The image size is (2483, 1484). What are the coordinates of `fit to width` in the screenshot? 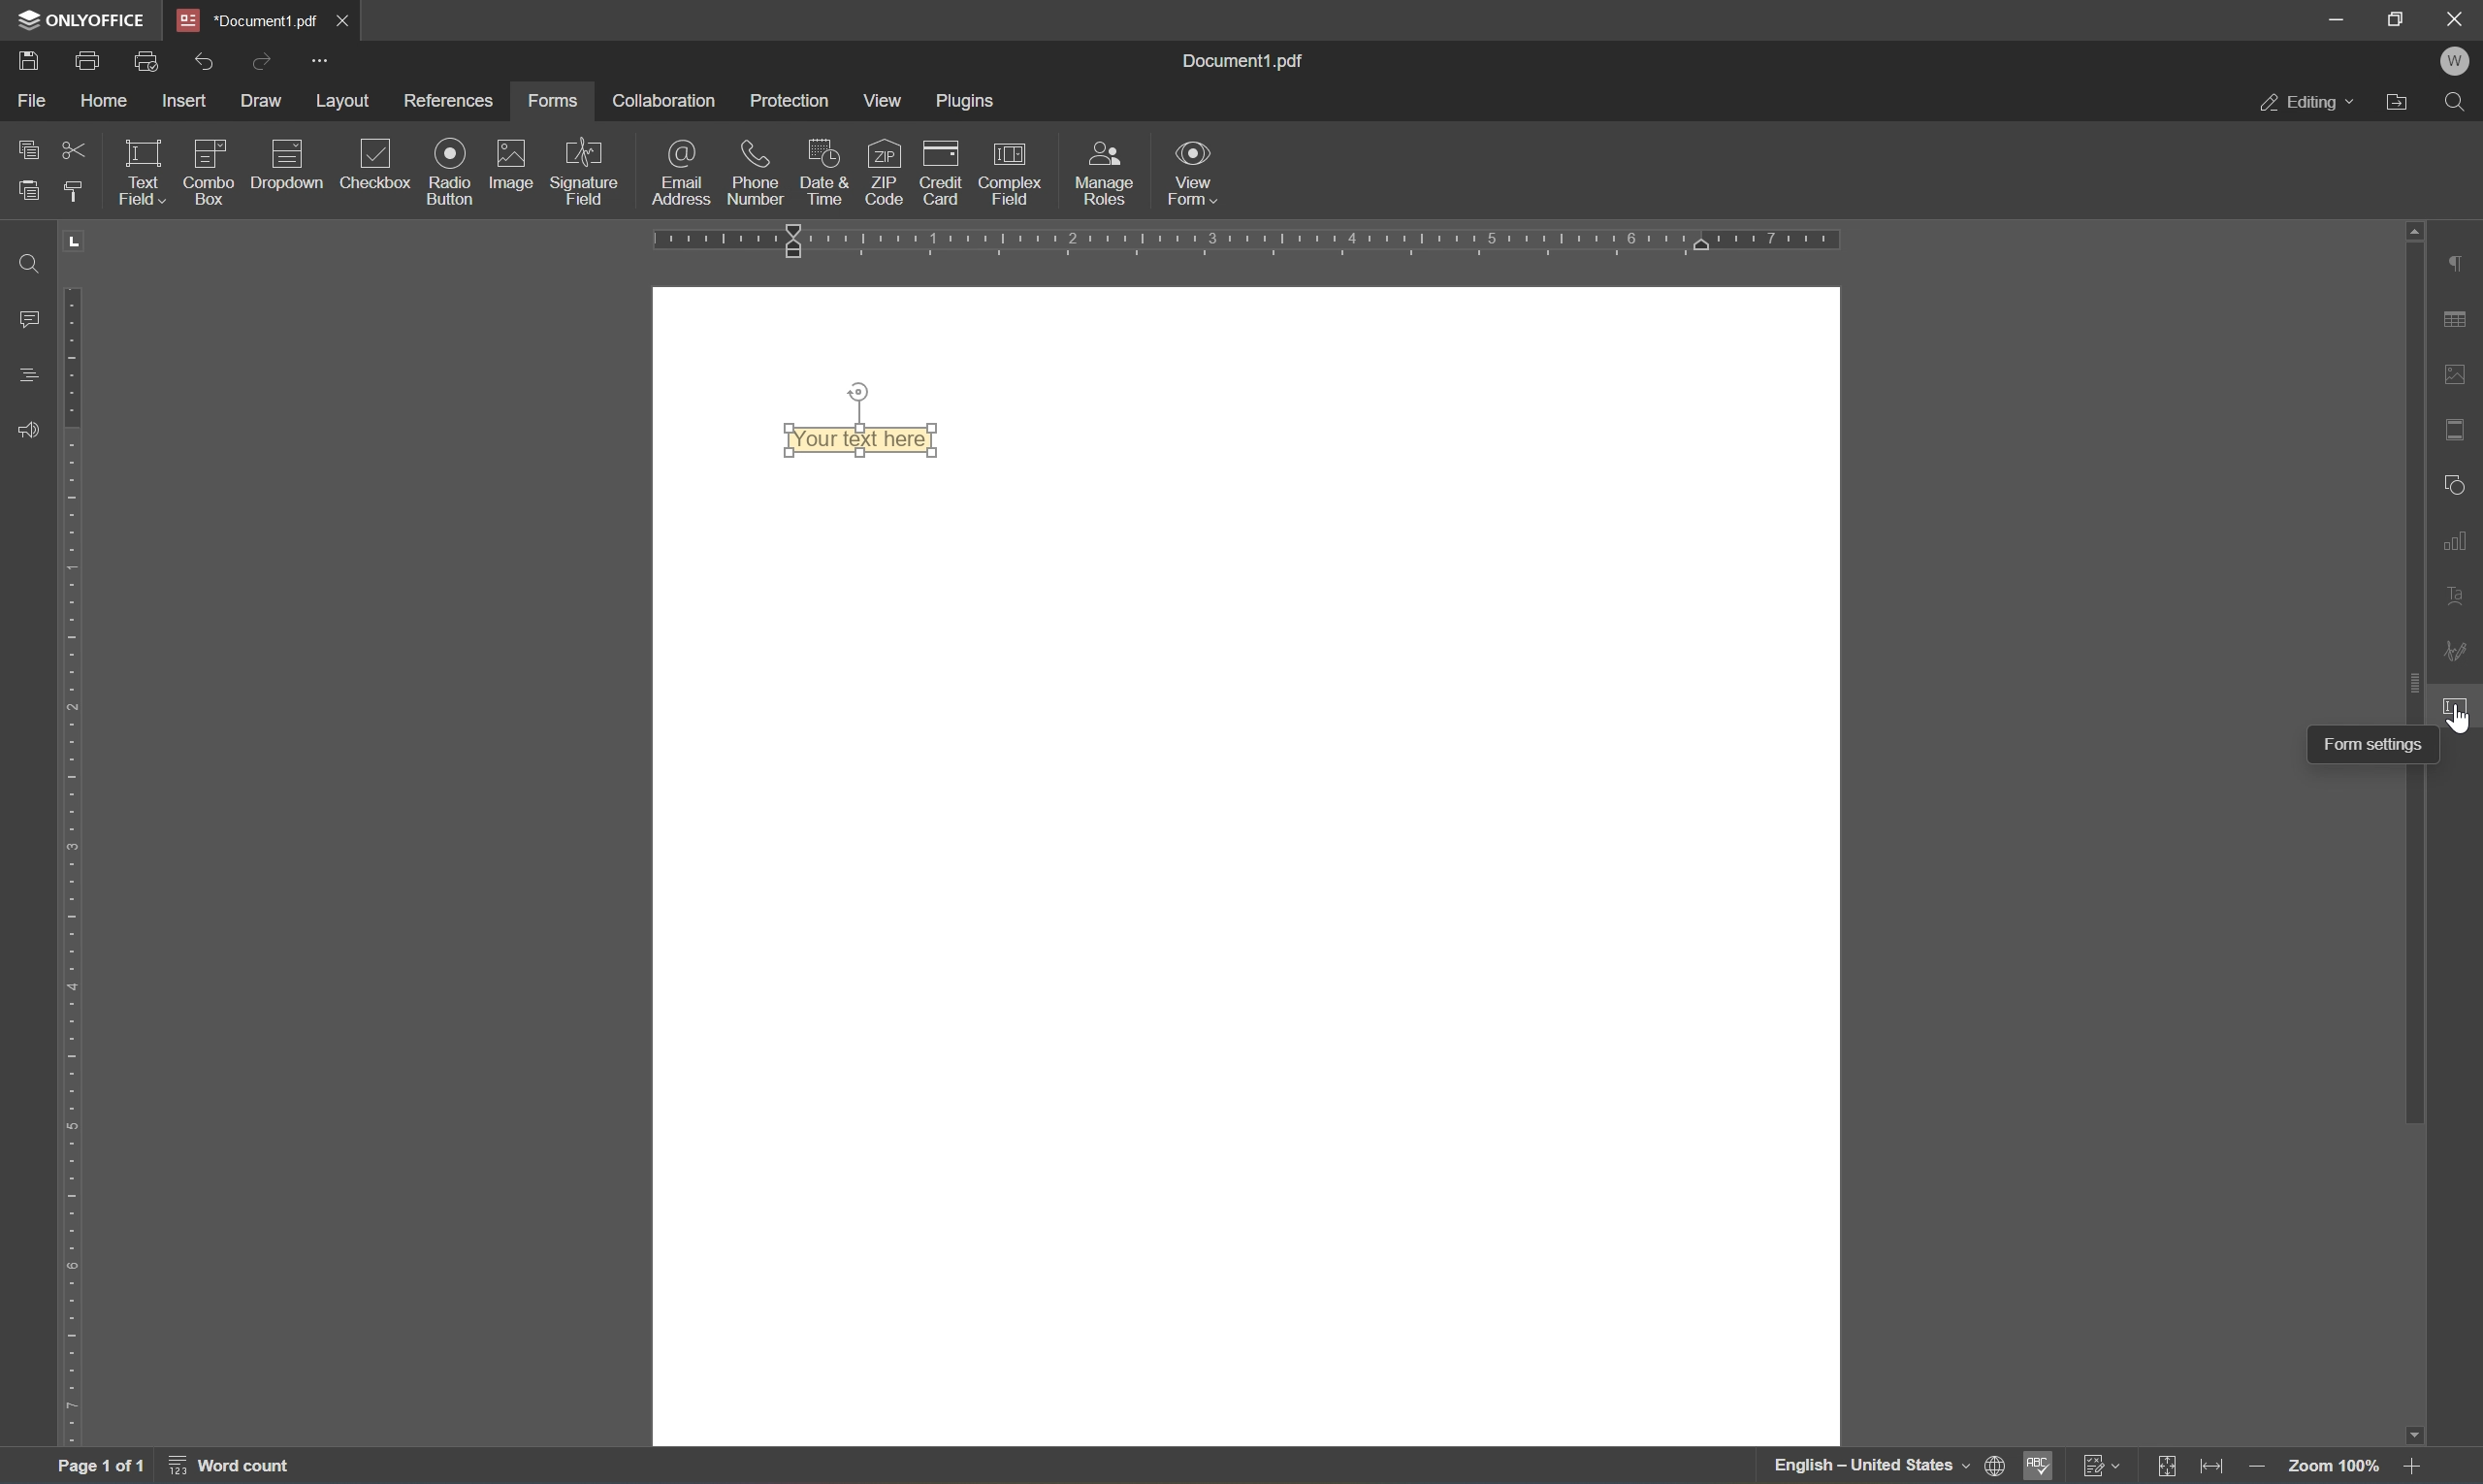 It's located at (2215, 1469).